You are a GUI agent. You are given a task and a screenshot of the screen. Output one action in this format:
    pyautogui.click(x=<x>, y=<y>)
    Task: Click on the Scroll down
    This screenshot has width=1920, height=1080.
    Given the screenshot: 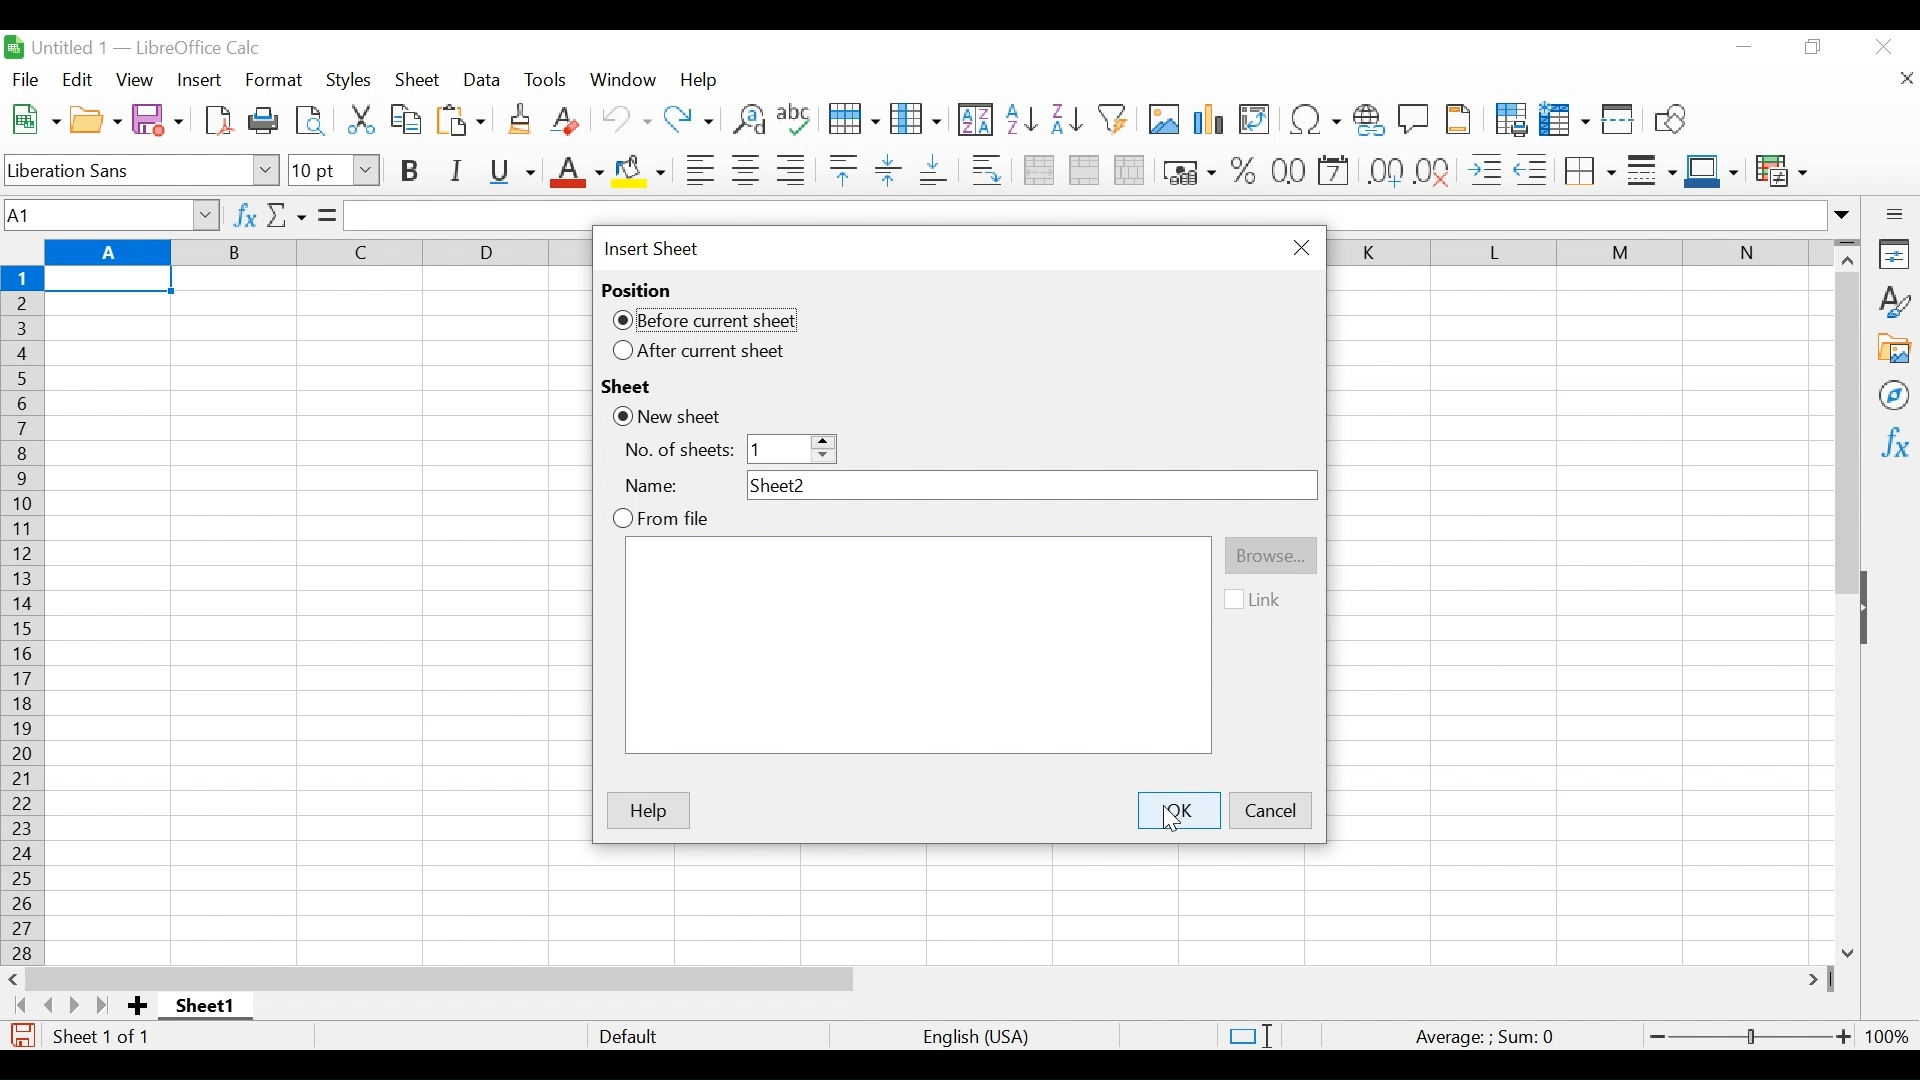 What is the action you would take?
    pyautogui.click(x=1849, y=949)
    